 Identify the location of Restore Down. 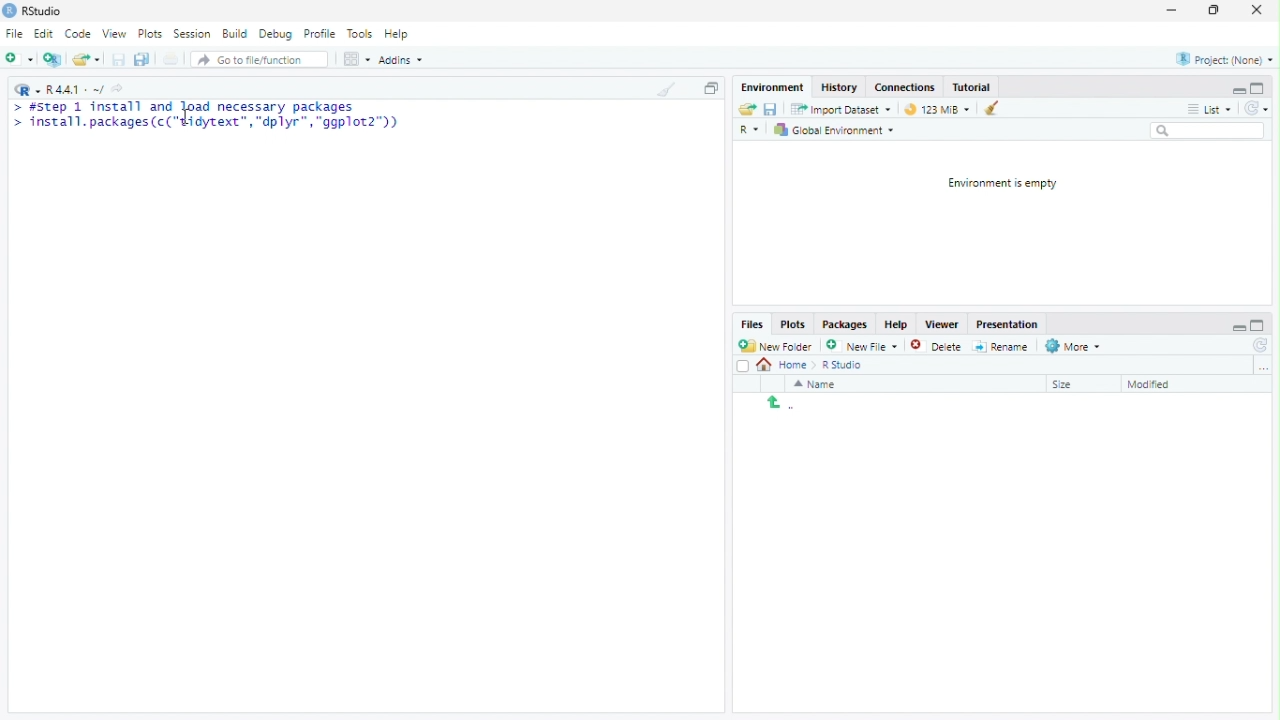
(1216, 11).